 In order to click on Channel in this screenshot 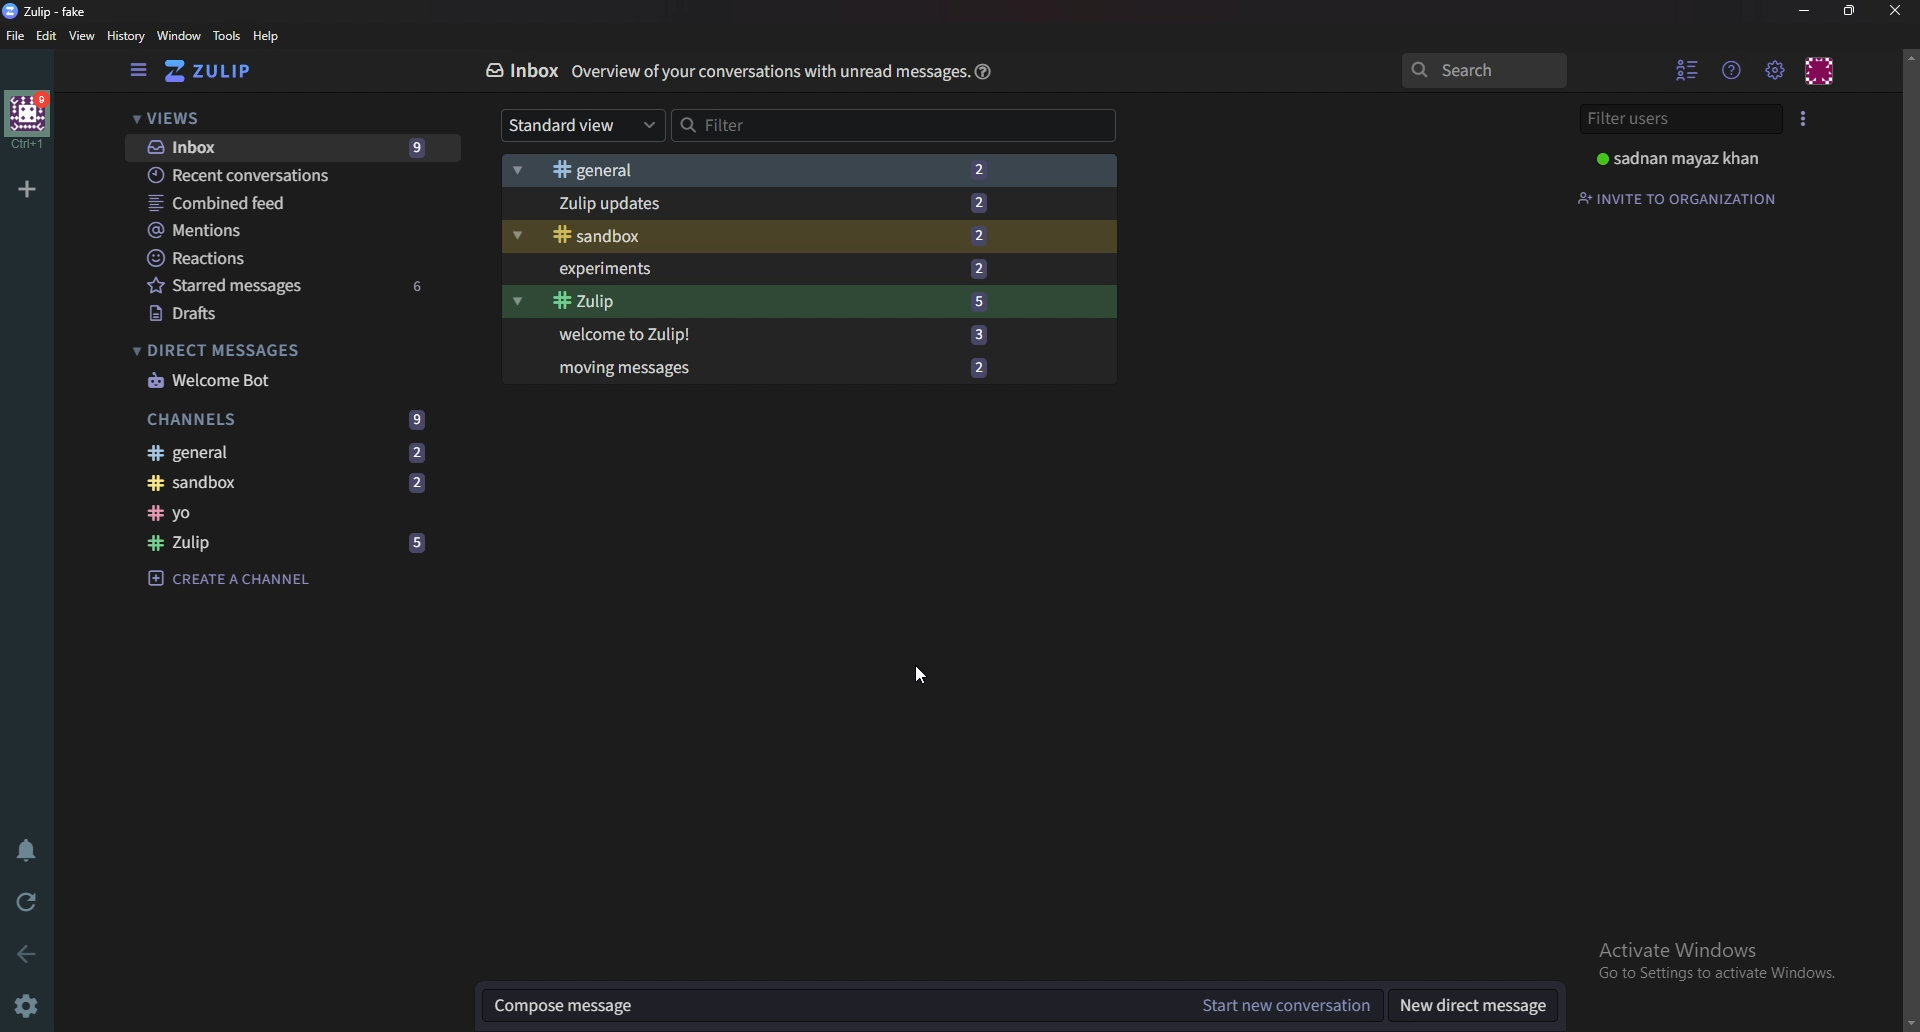, I will do `click(290, 511)`.